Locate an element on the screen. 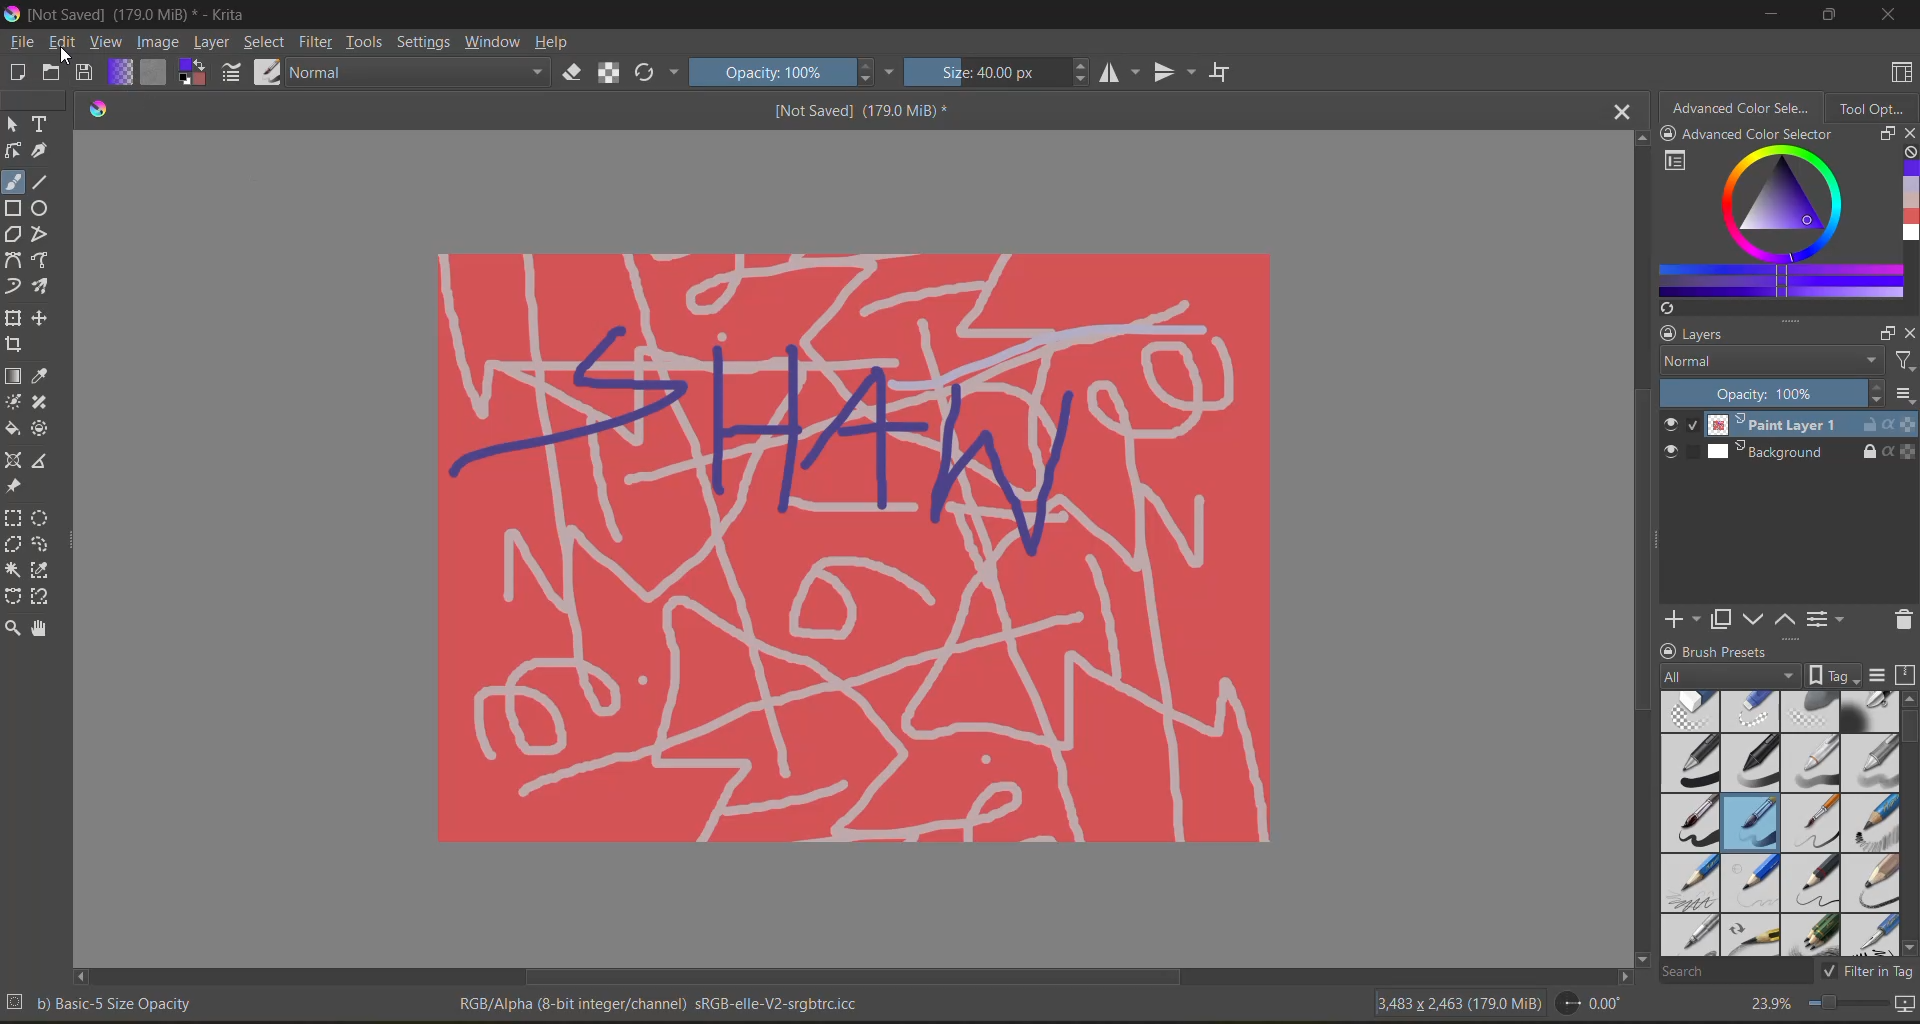  close docker is located at coordinates (1908, 334).